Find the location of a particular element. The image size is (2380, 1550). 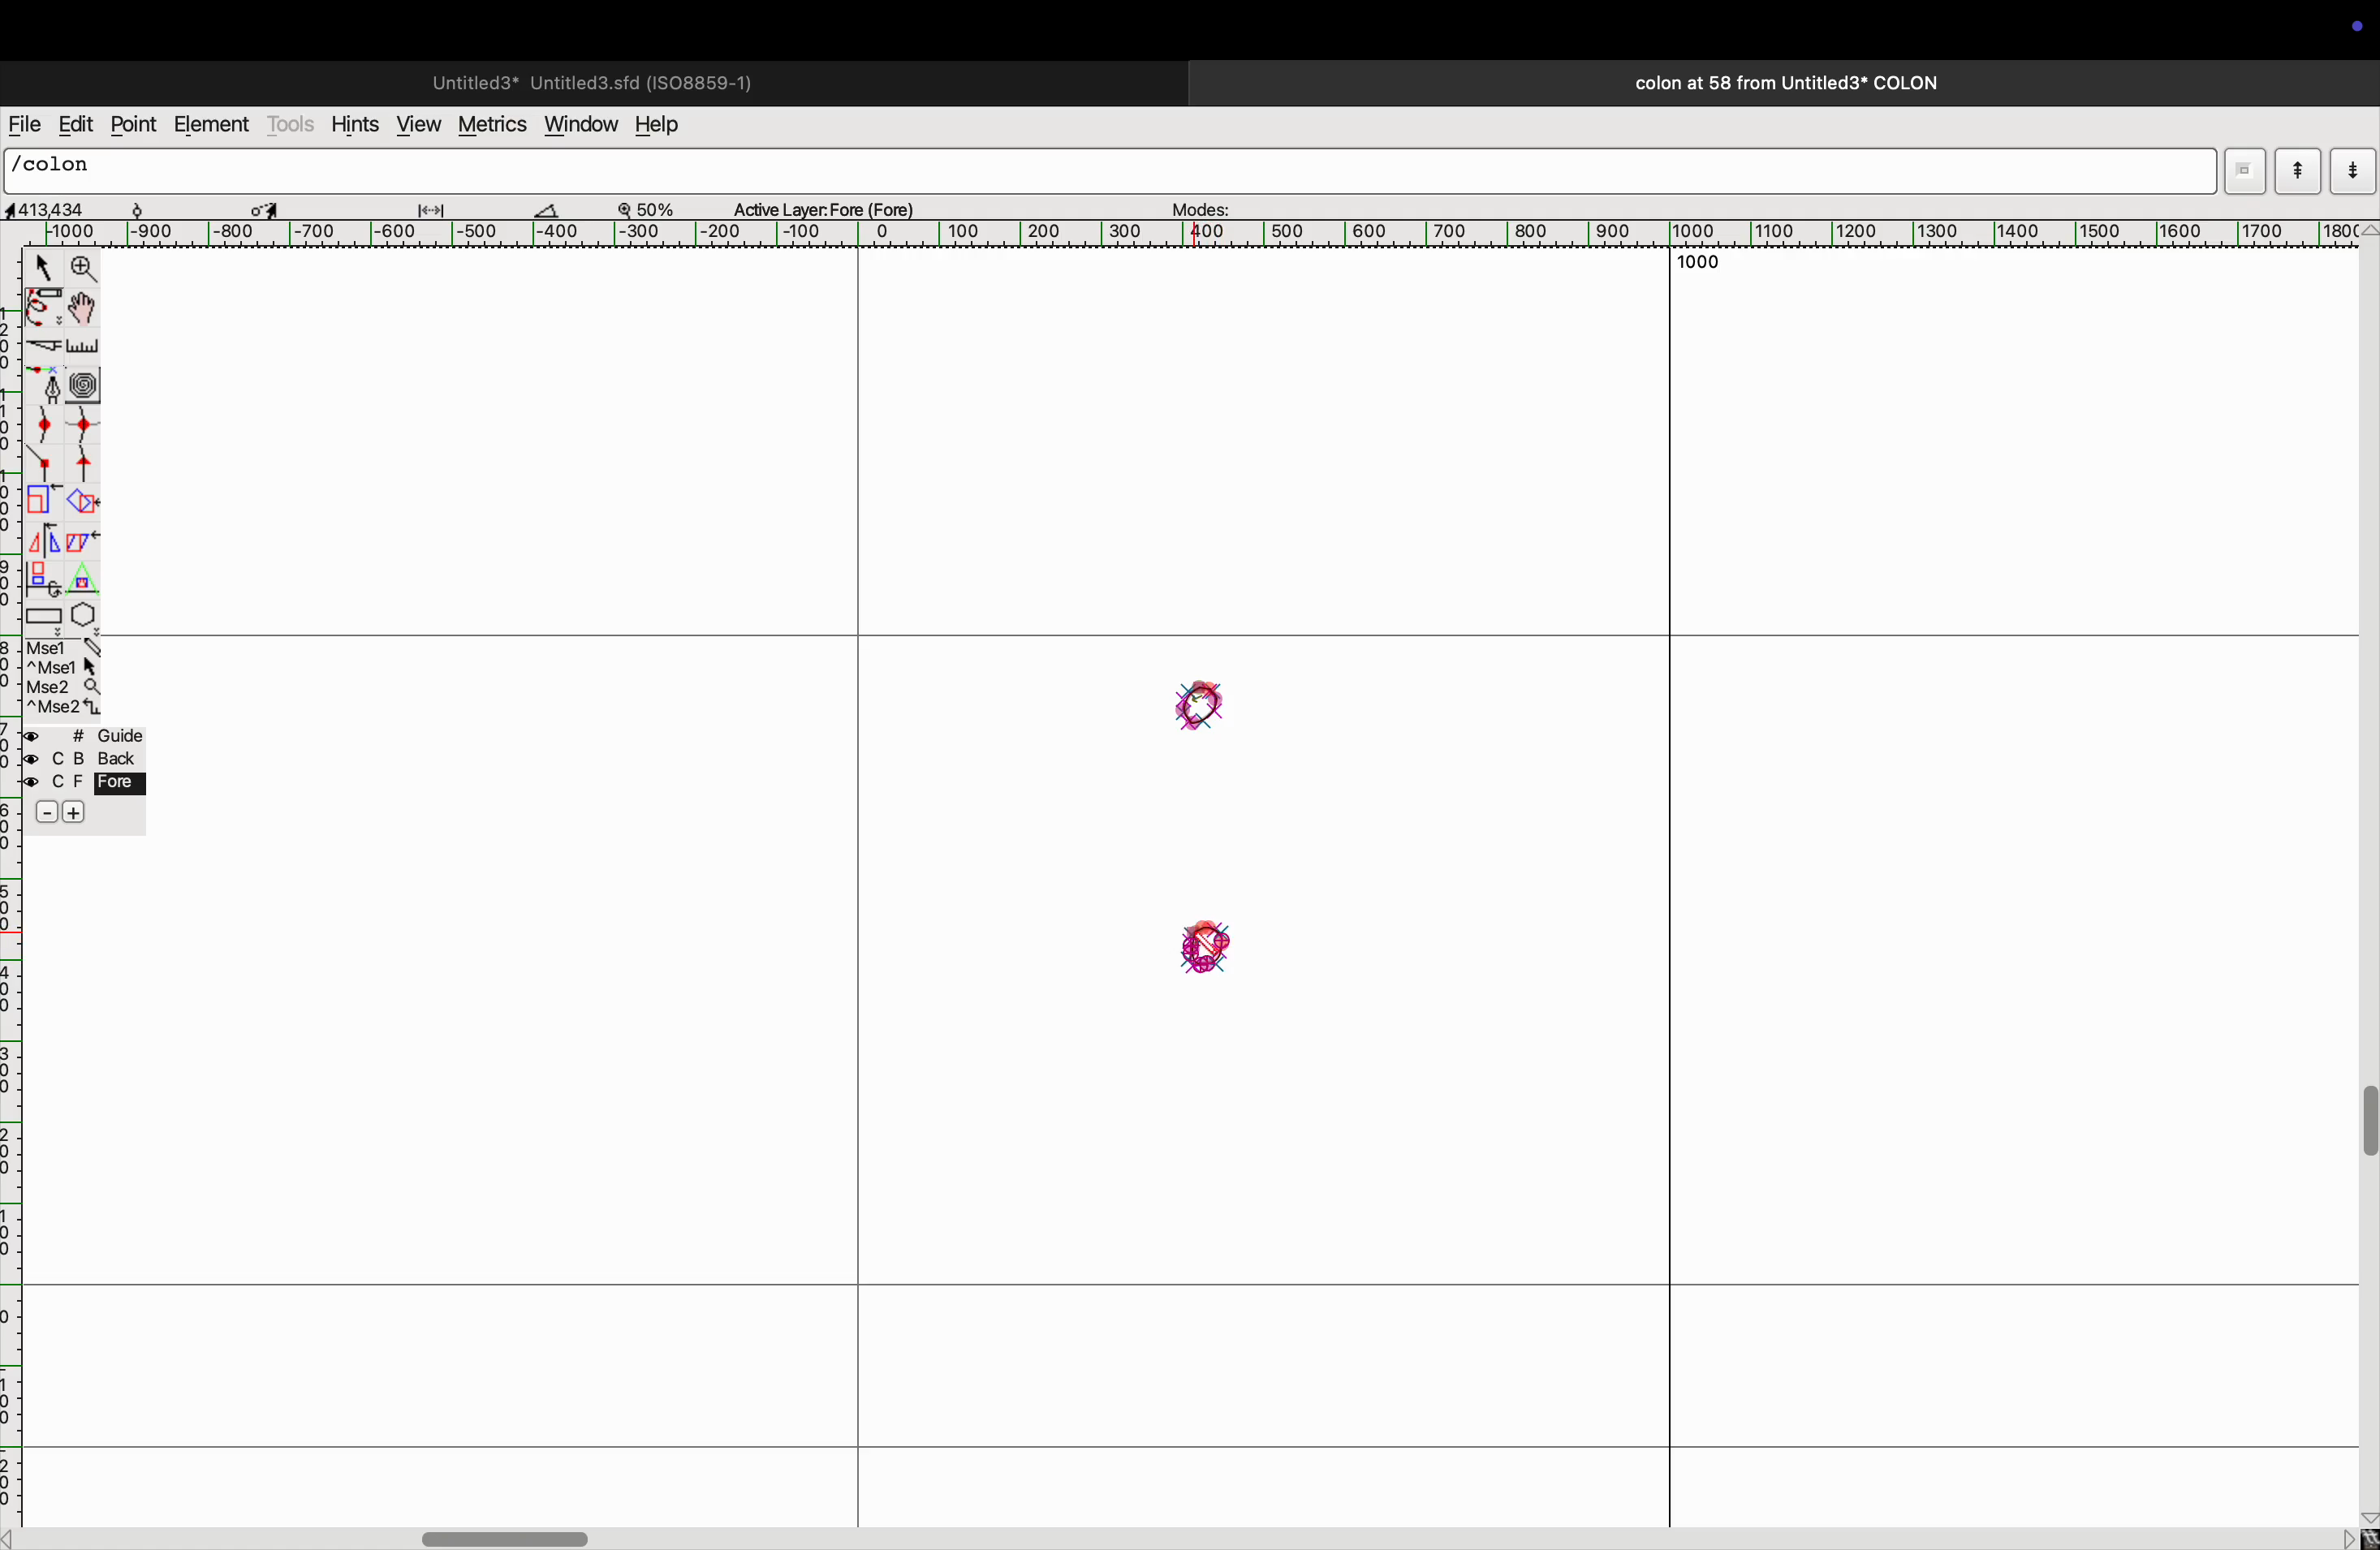

zoom is located at coordinates (85, 269).